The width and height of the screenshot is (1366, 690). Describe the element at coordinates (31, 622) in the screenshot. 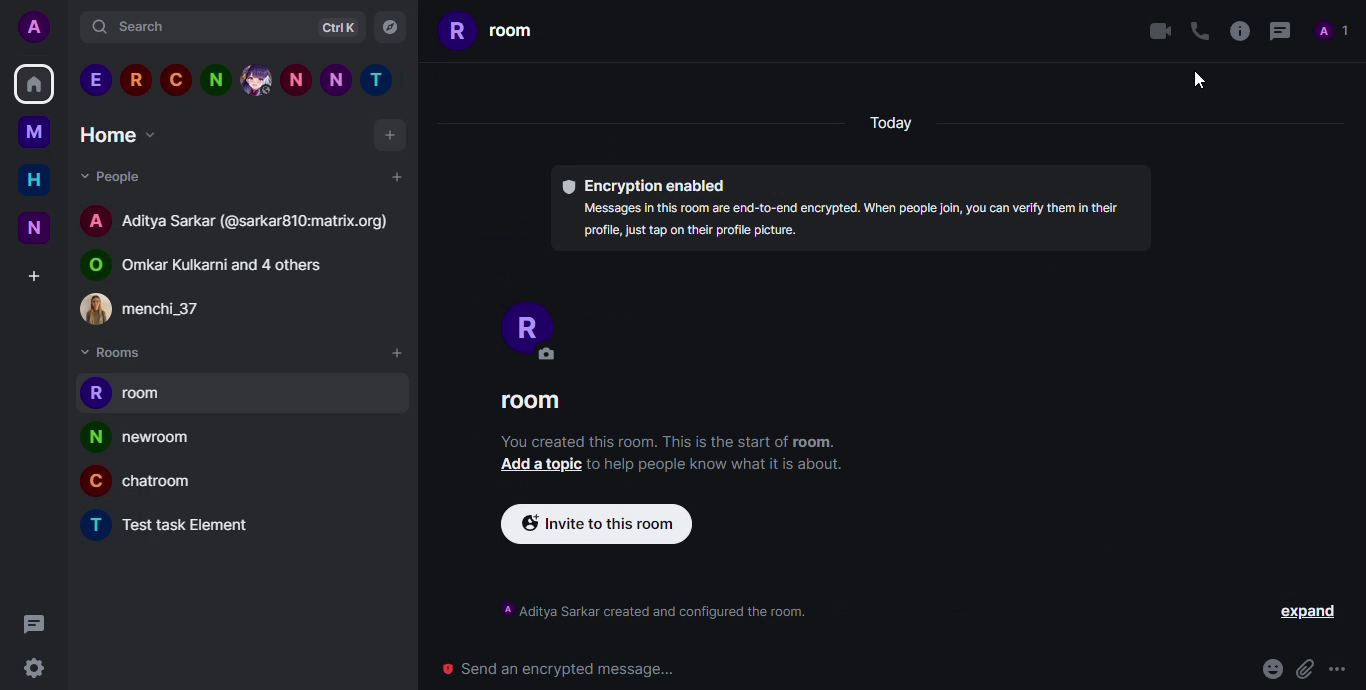

I see `threads` at that location.